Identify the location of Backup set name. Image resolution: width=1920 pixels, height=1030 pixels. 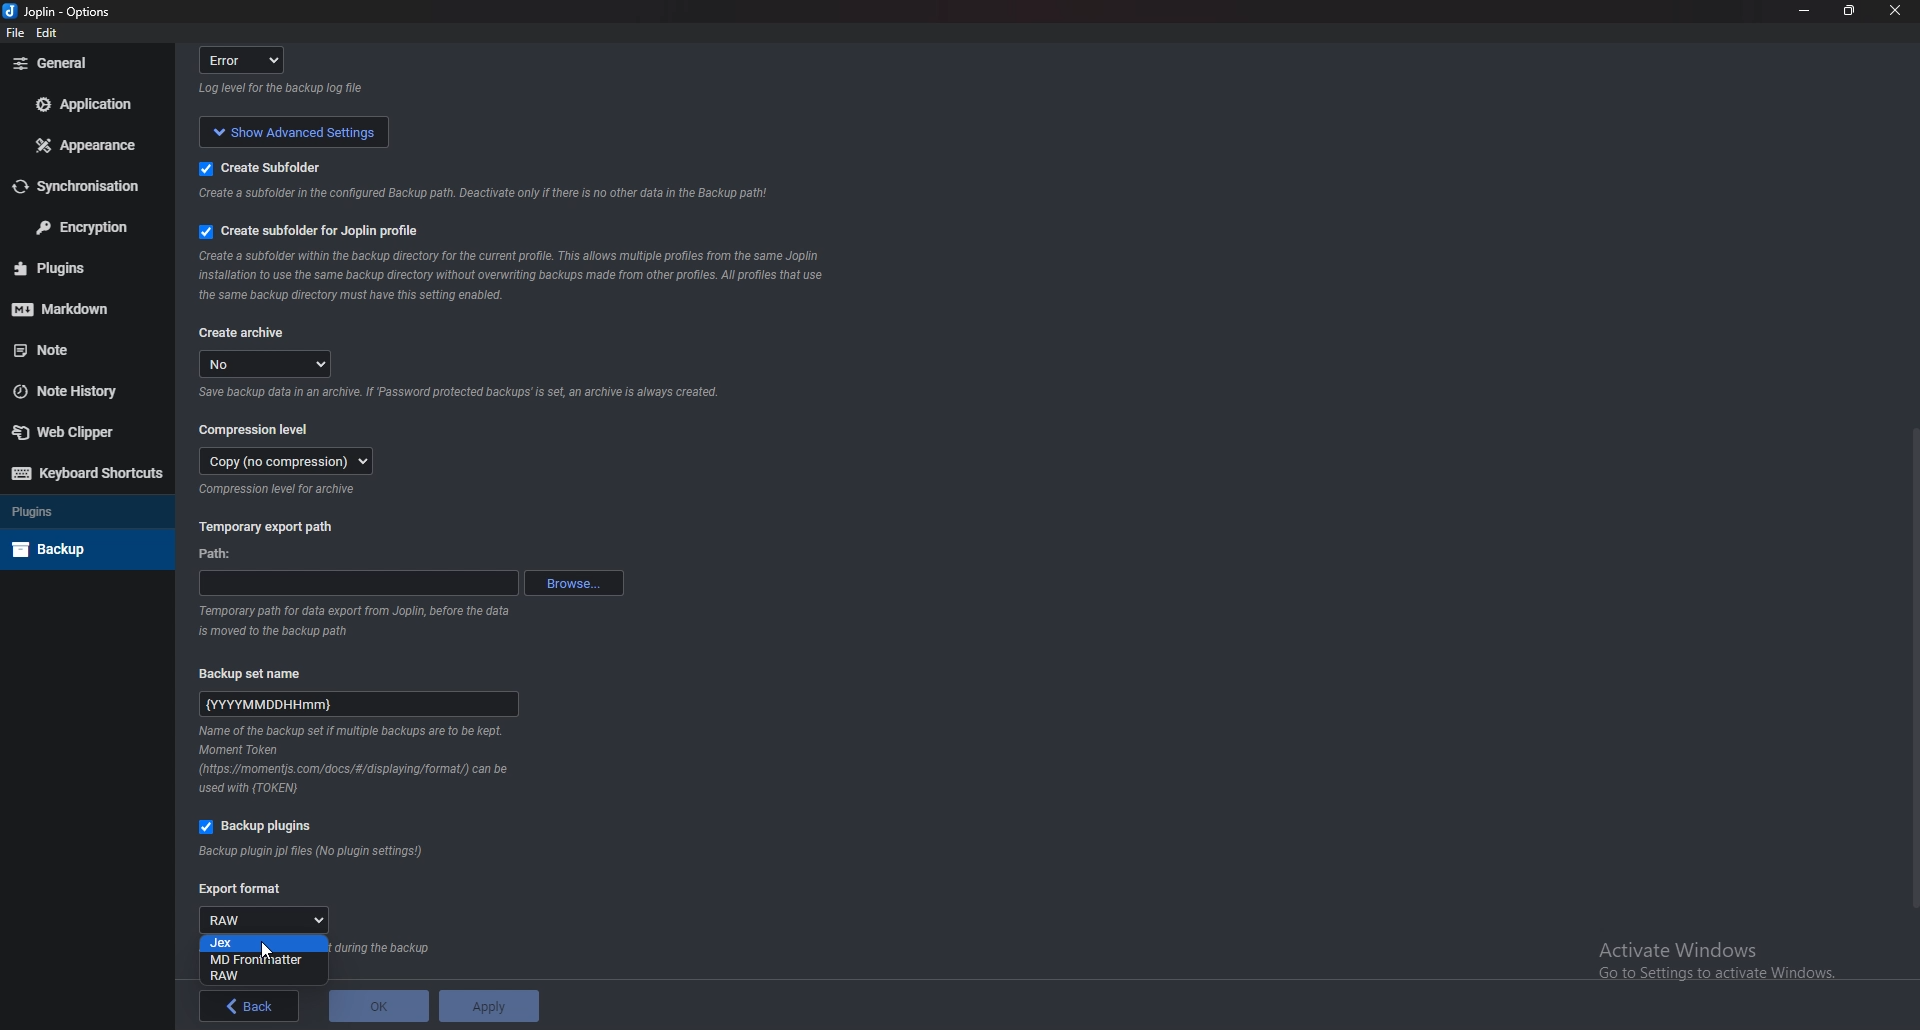
(262, 672).